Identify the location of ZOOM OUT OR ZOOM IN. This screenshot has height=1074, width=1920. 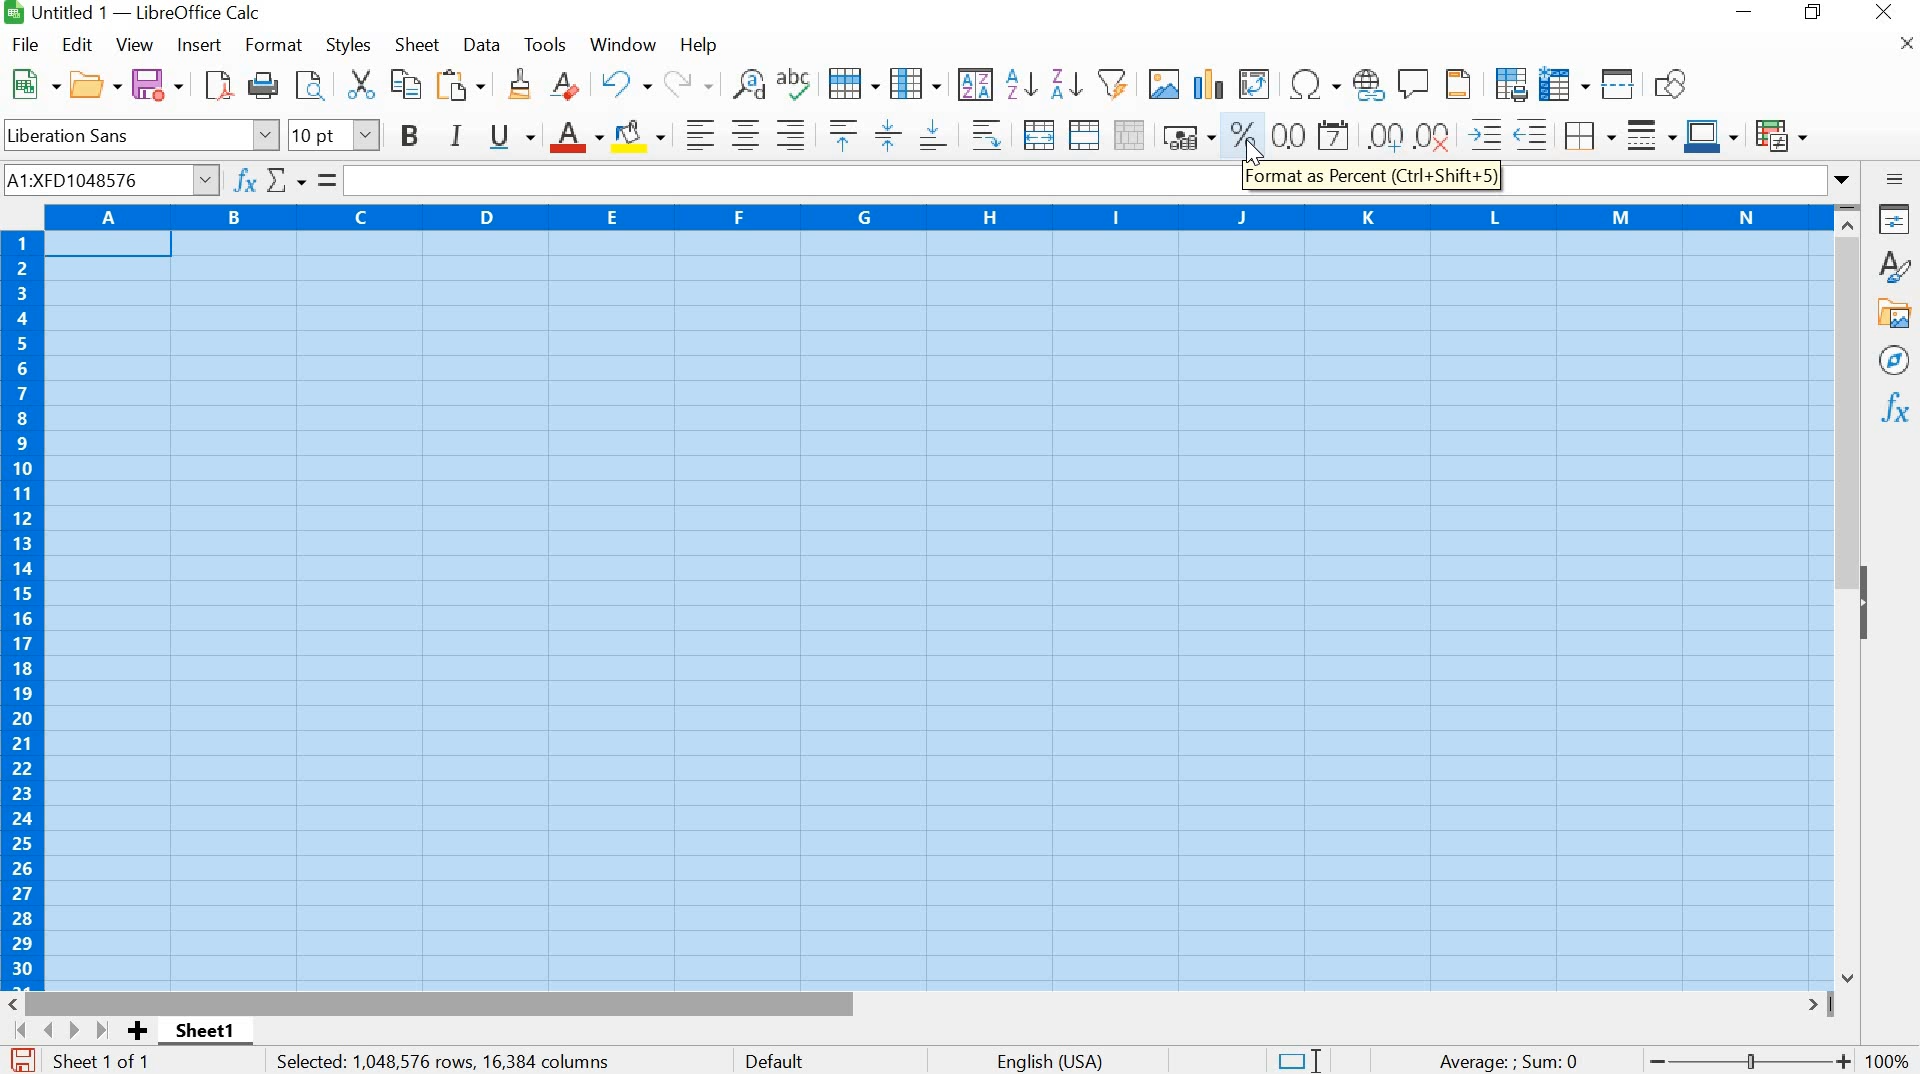
(1753, 1059).